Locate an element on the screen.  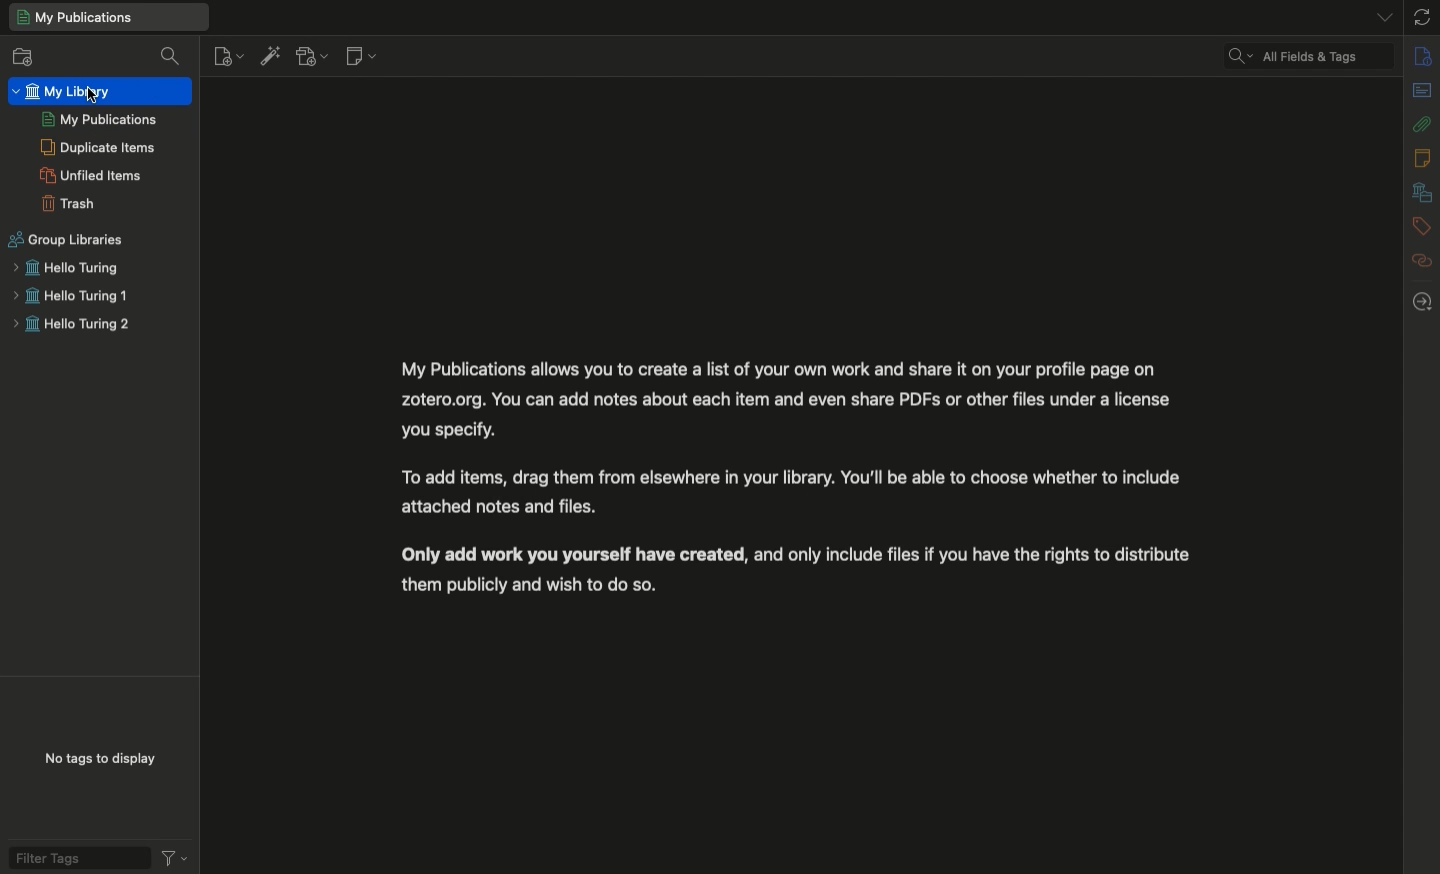
Tags is located at coordinates (1422, 227).